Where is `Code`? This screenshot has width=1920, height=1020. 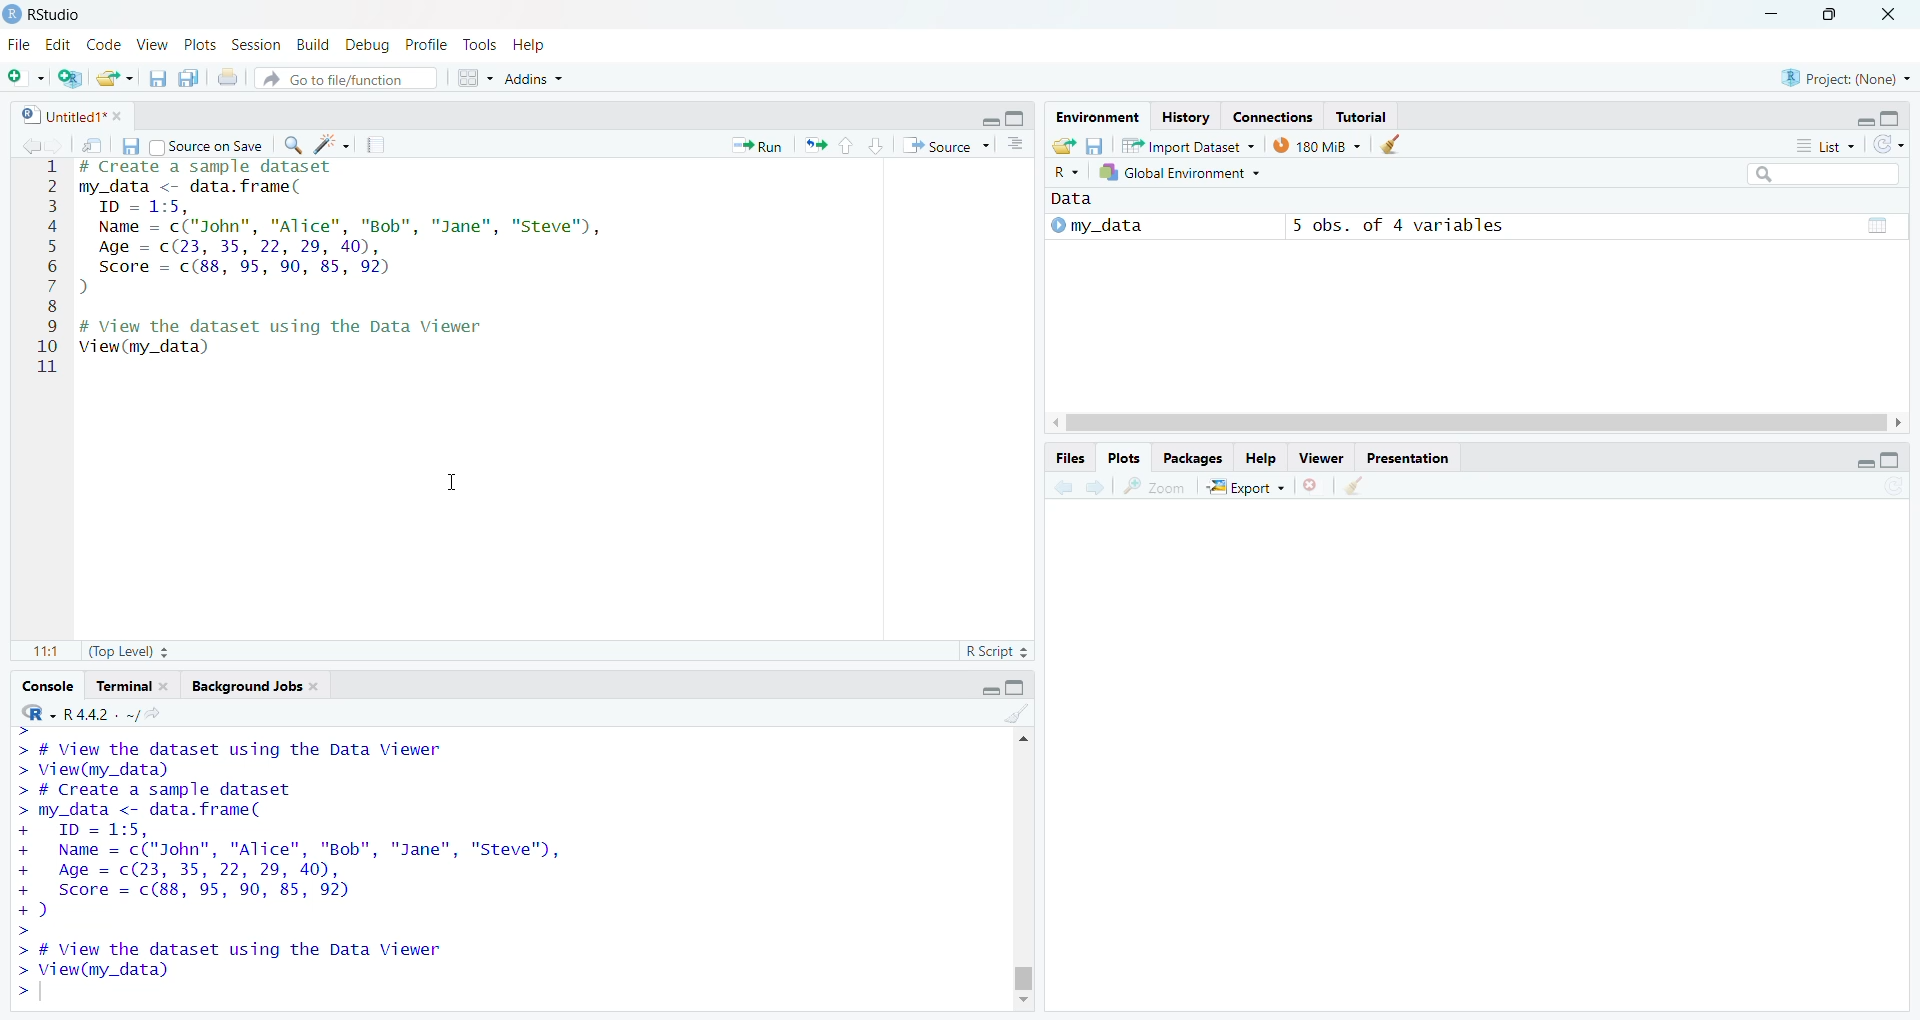
Code is located at coordinates (108, 46).